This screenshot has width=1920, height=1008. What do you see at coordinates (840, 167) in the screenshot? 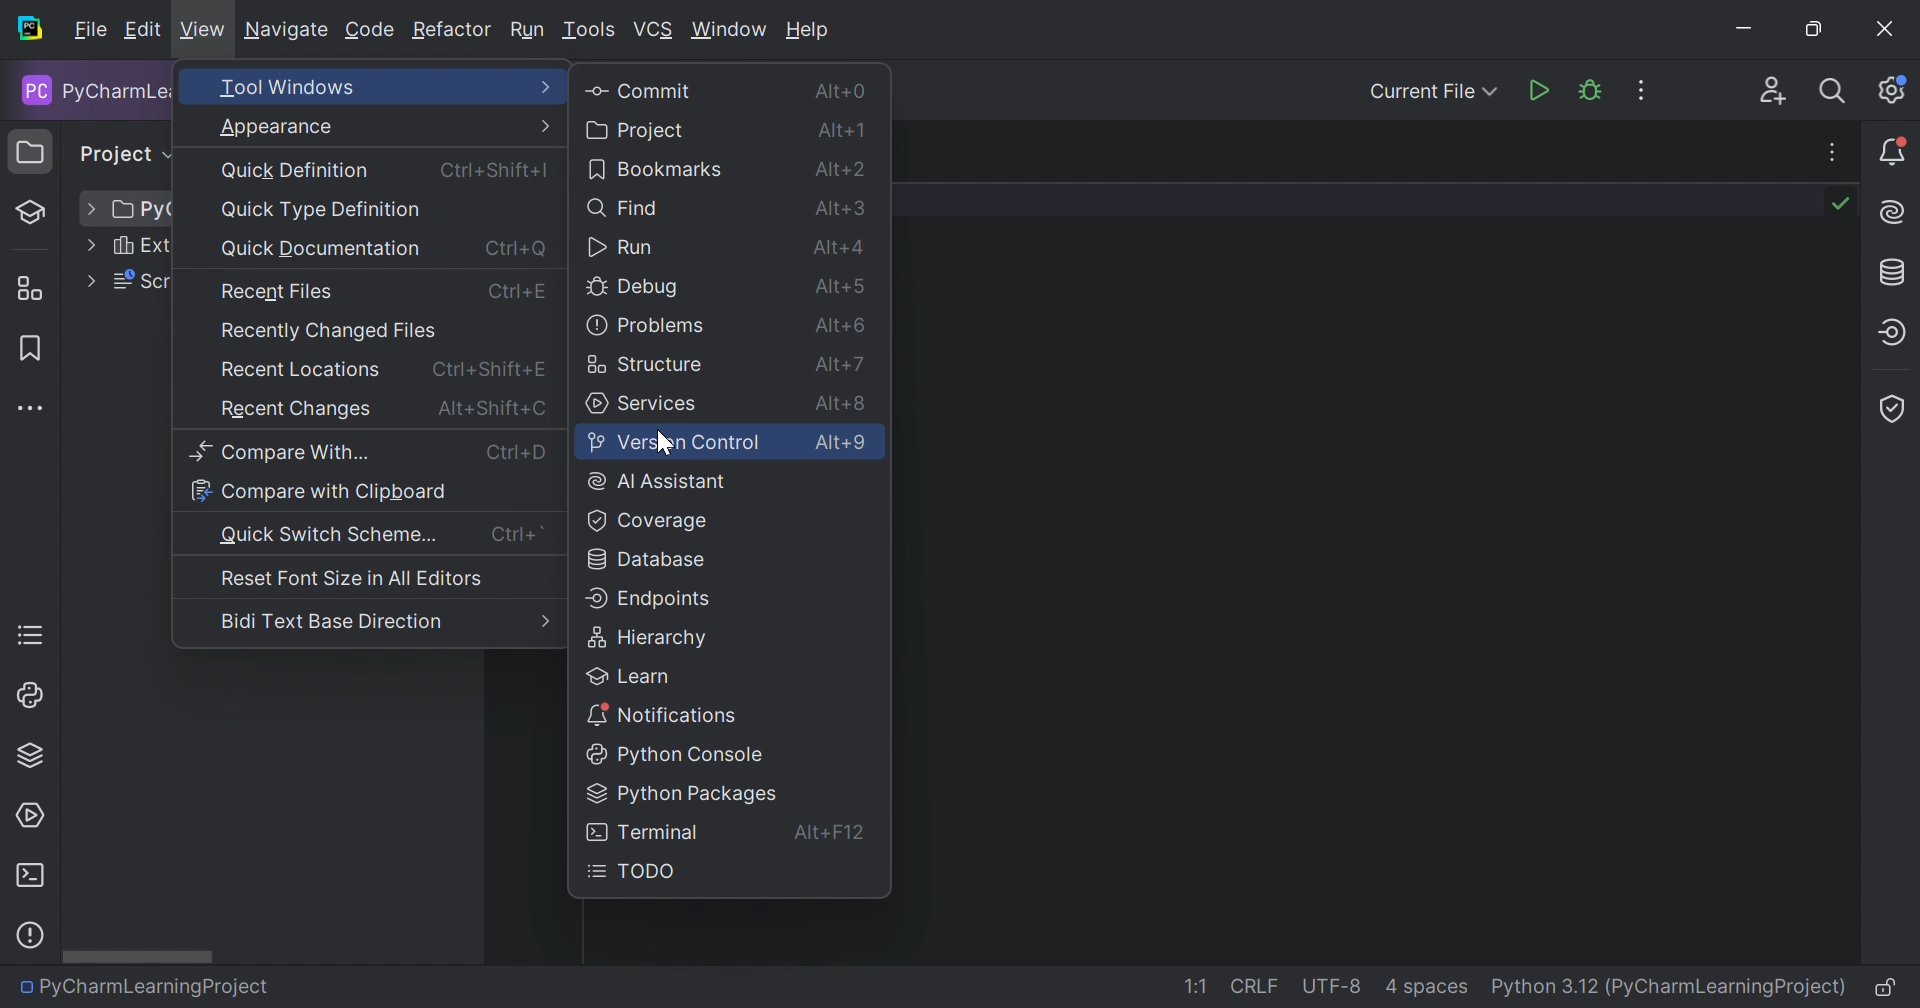
I see `Alt+2` at bounding box center [840, 167].